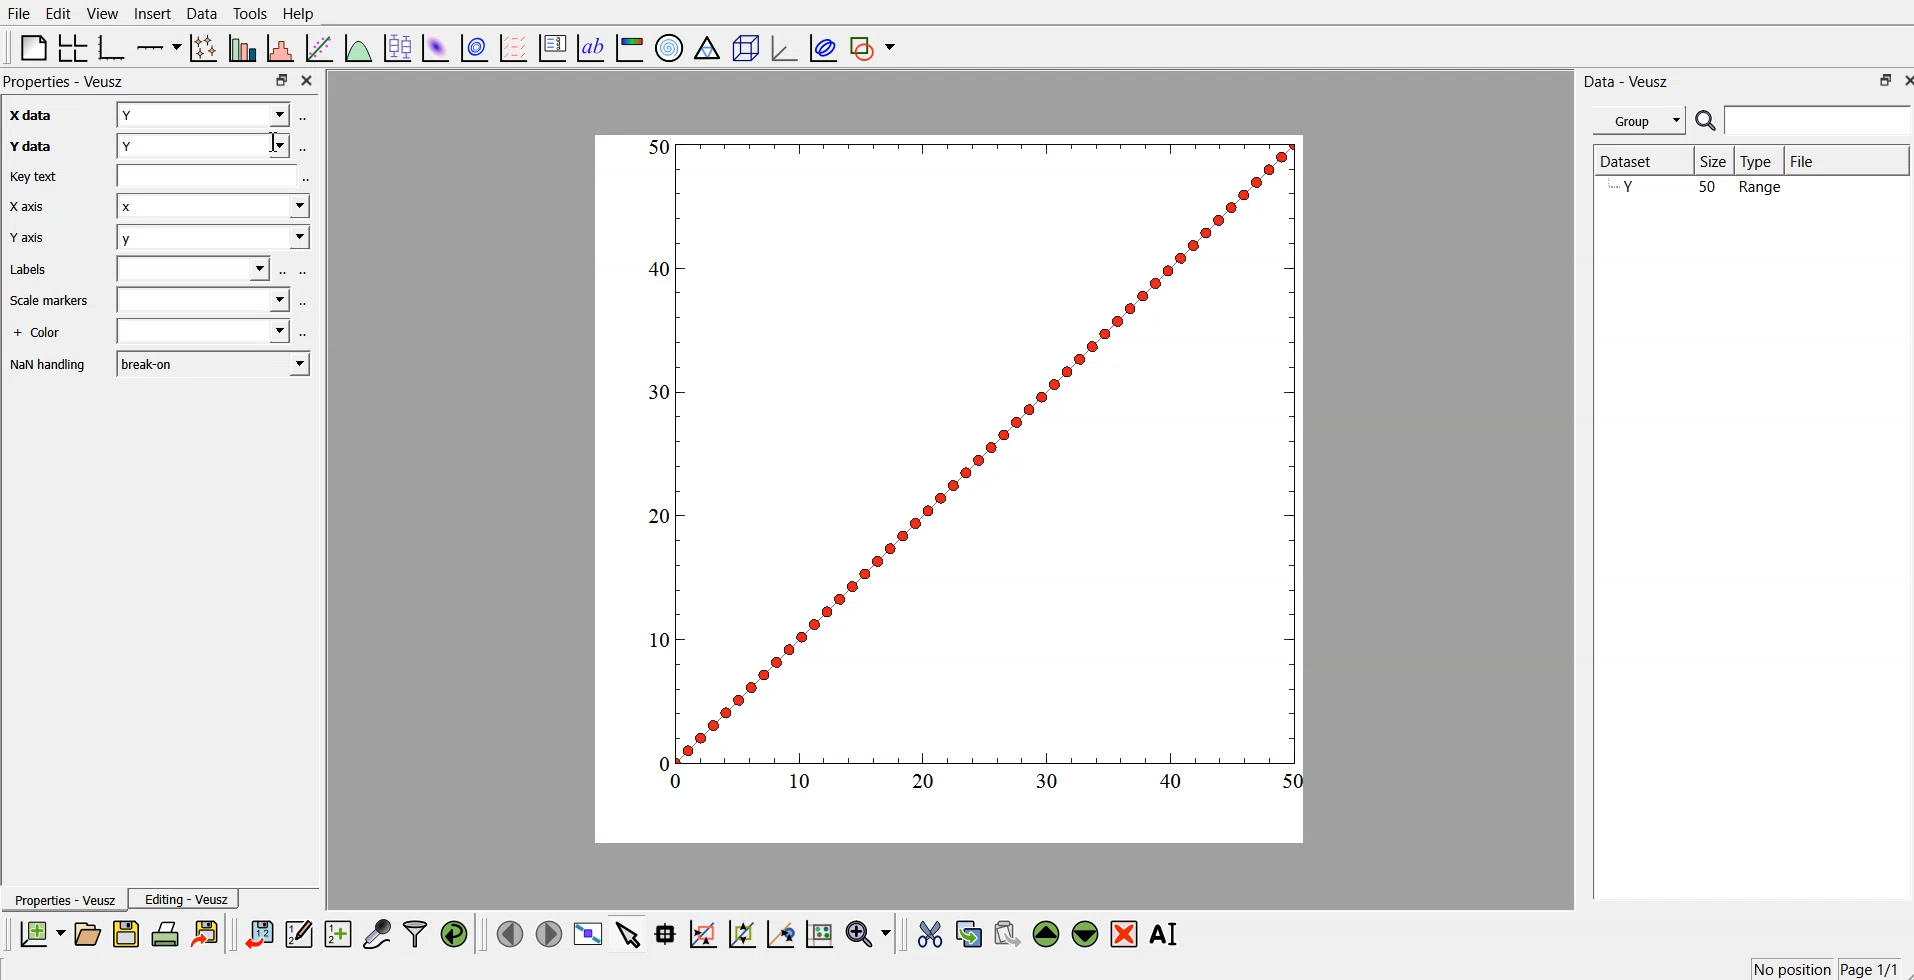 The height and width of the screenshot is (980, 1914). Describe the element at coordinates (205, 333) in the screenshot. I see `+ Color field` at that location.